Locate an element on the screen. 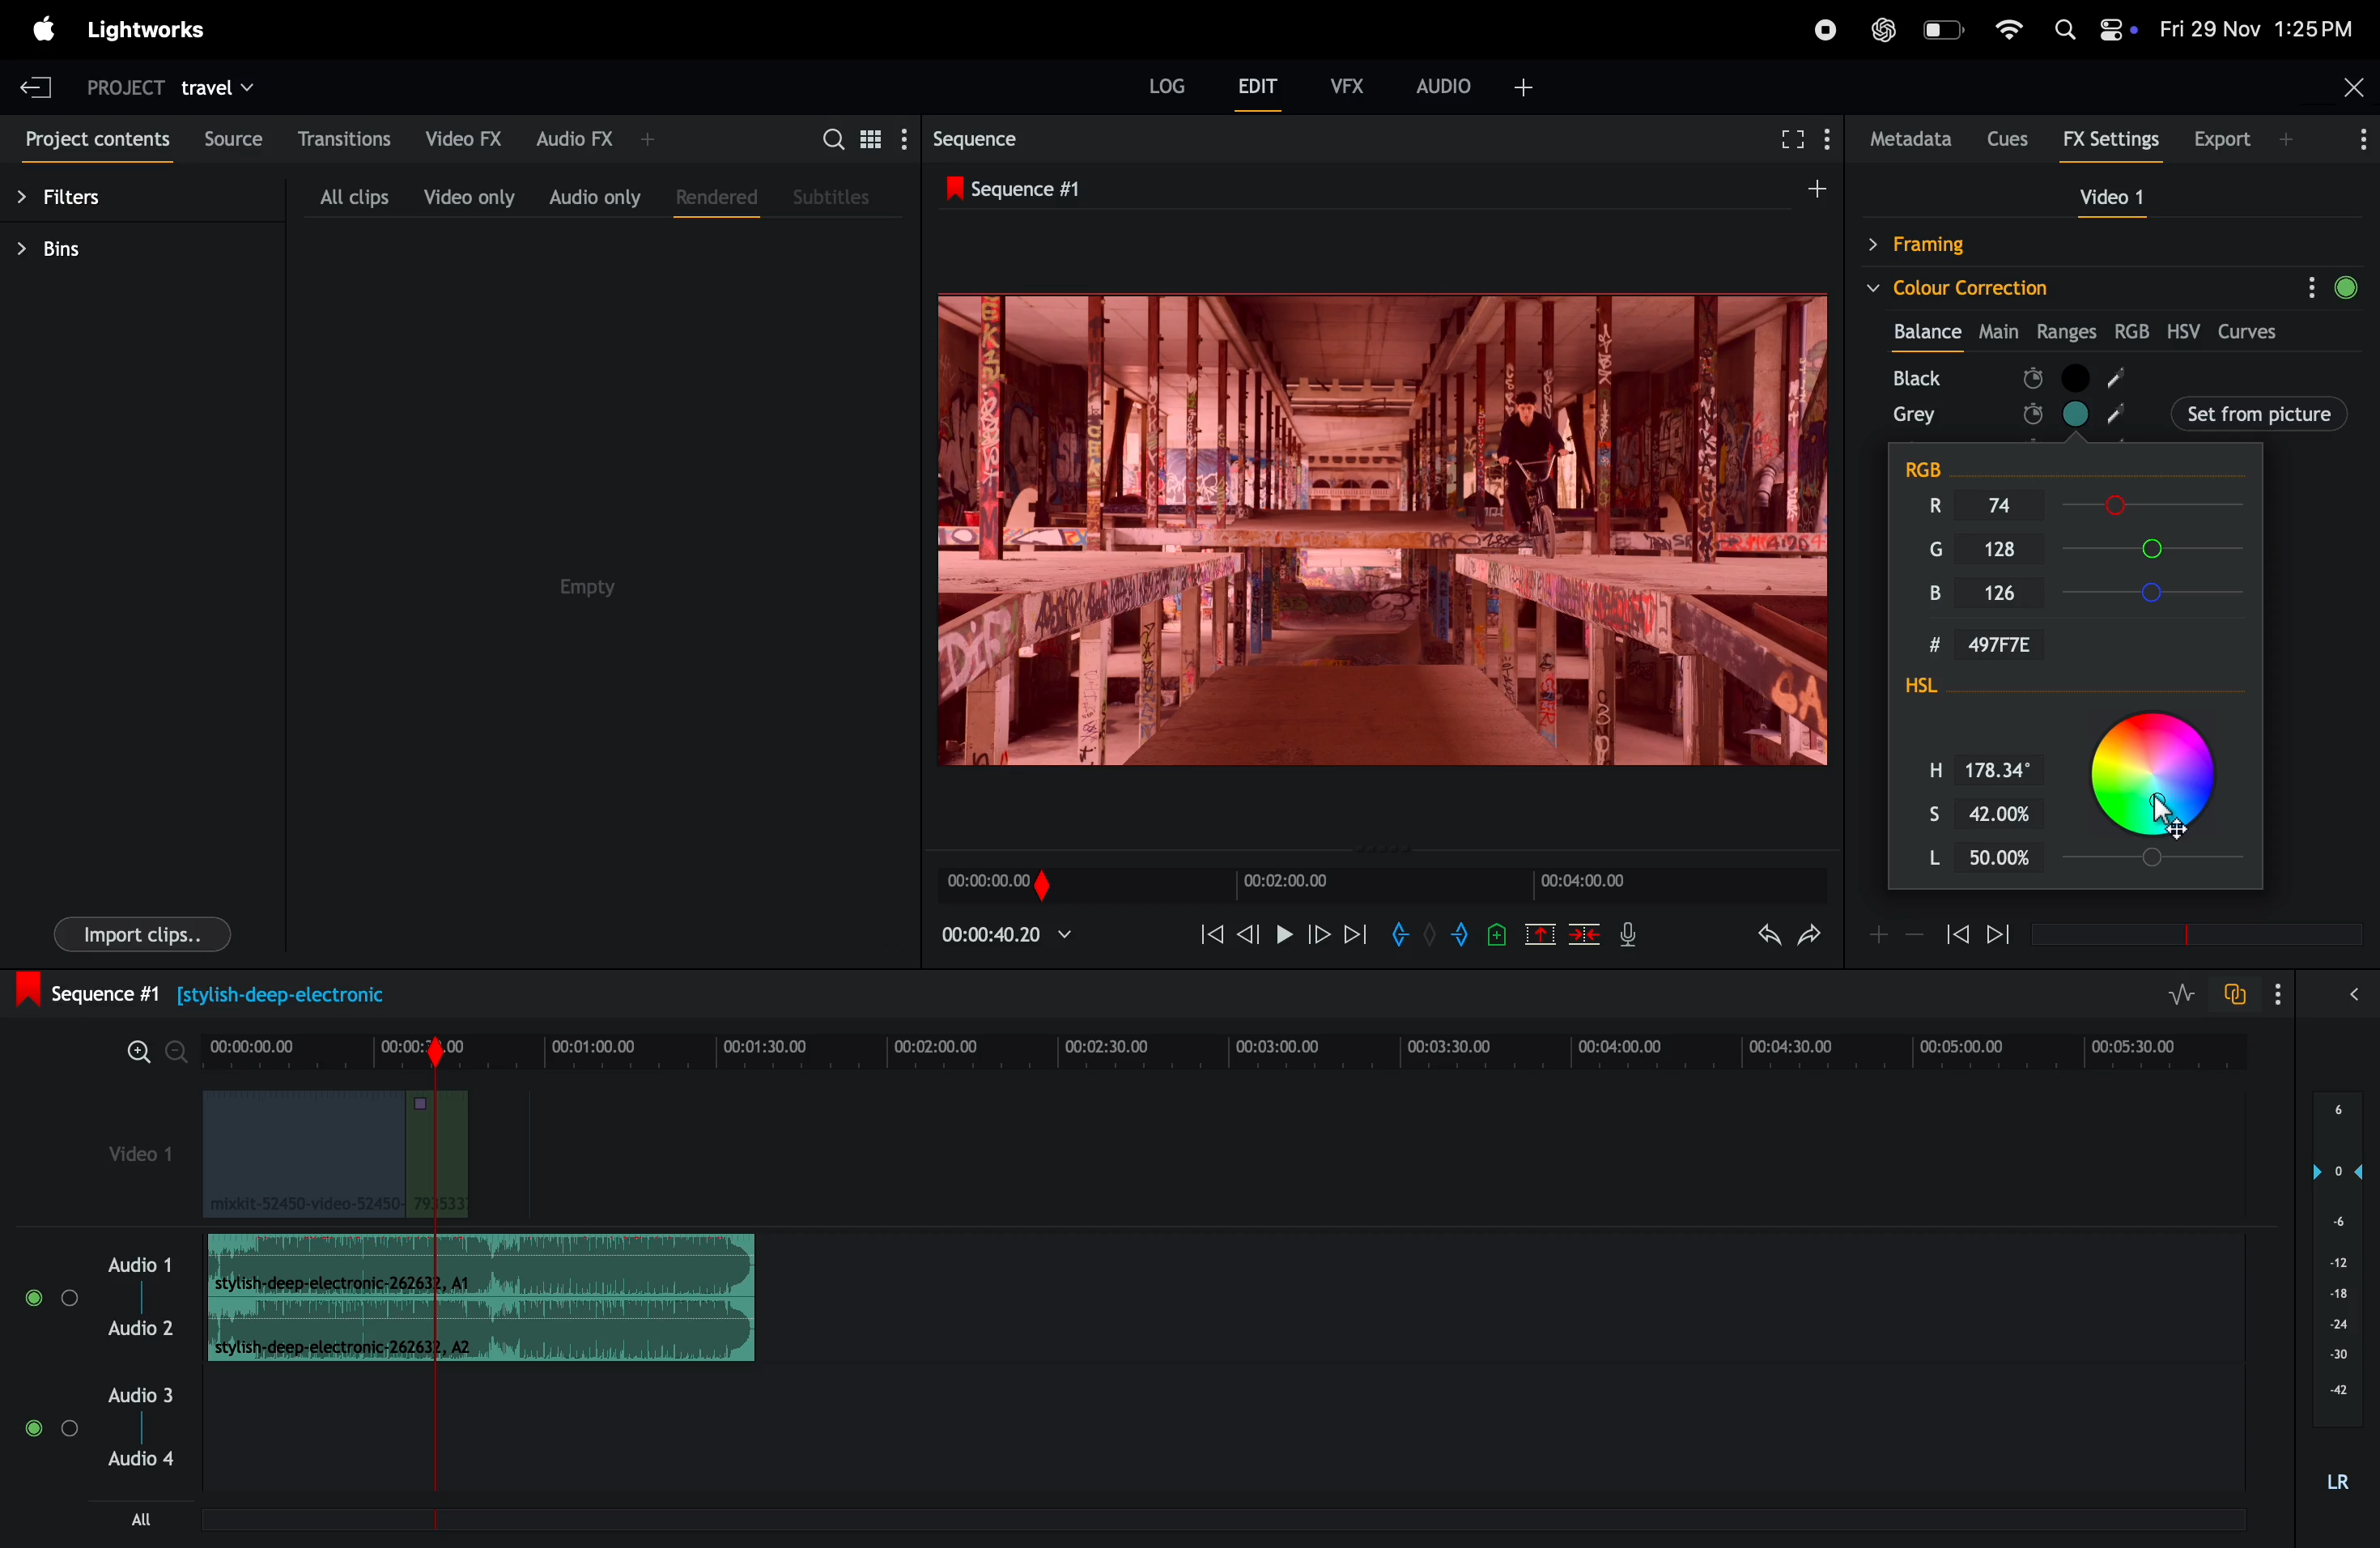  travel is located at coordinates (222, 86).